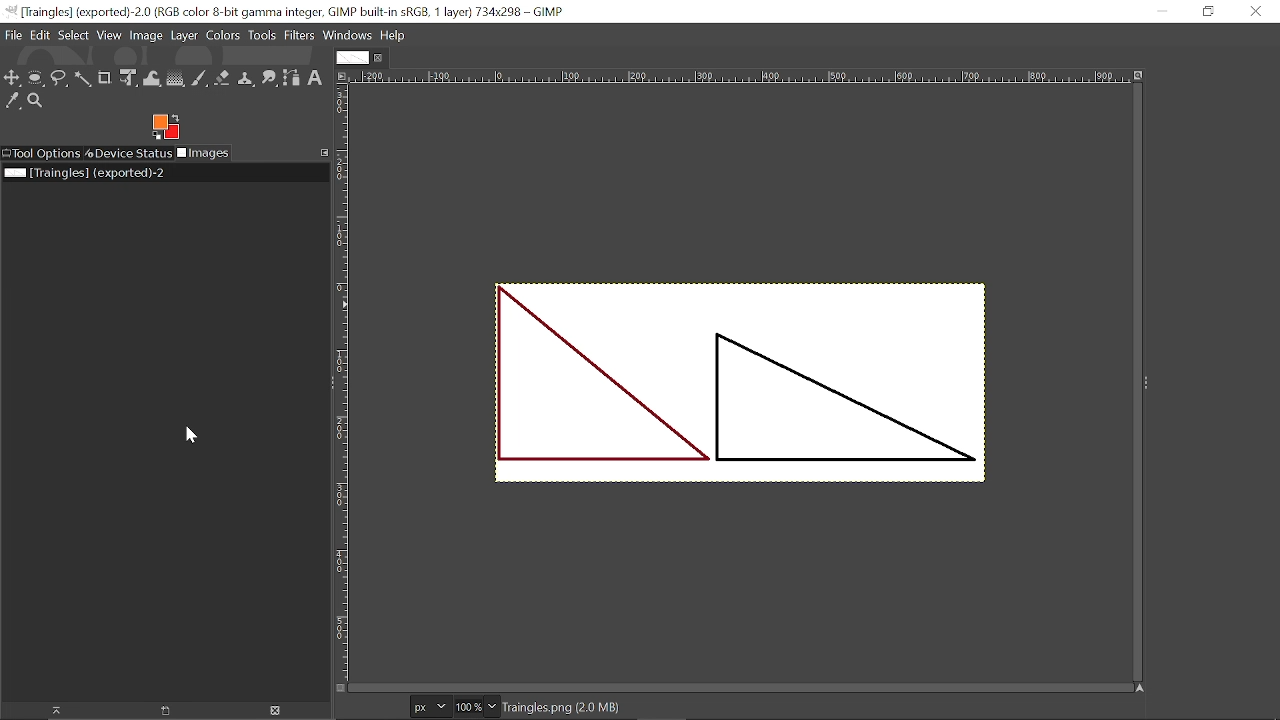 The width and height of the screenshot is (1280, 720). What do you see at coordinates (104, 79) in the screenshot?
I see `Crop tool` at bounding box center [104, 79].